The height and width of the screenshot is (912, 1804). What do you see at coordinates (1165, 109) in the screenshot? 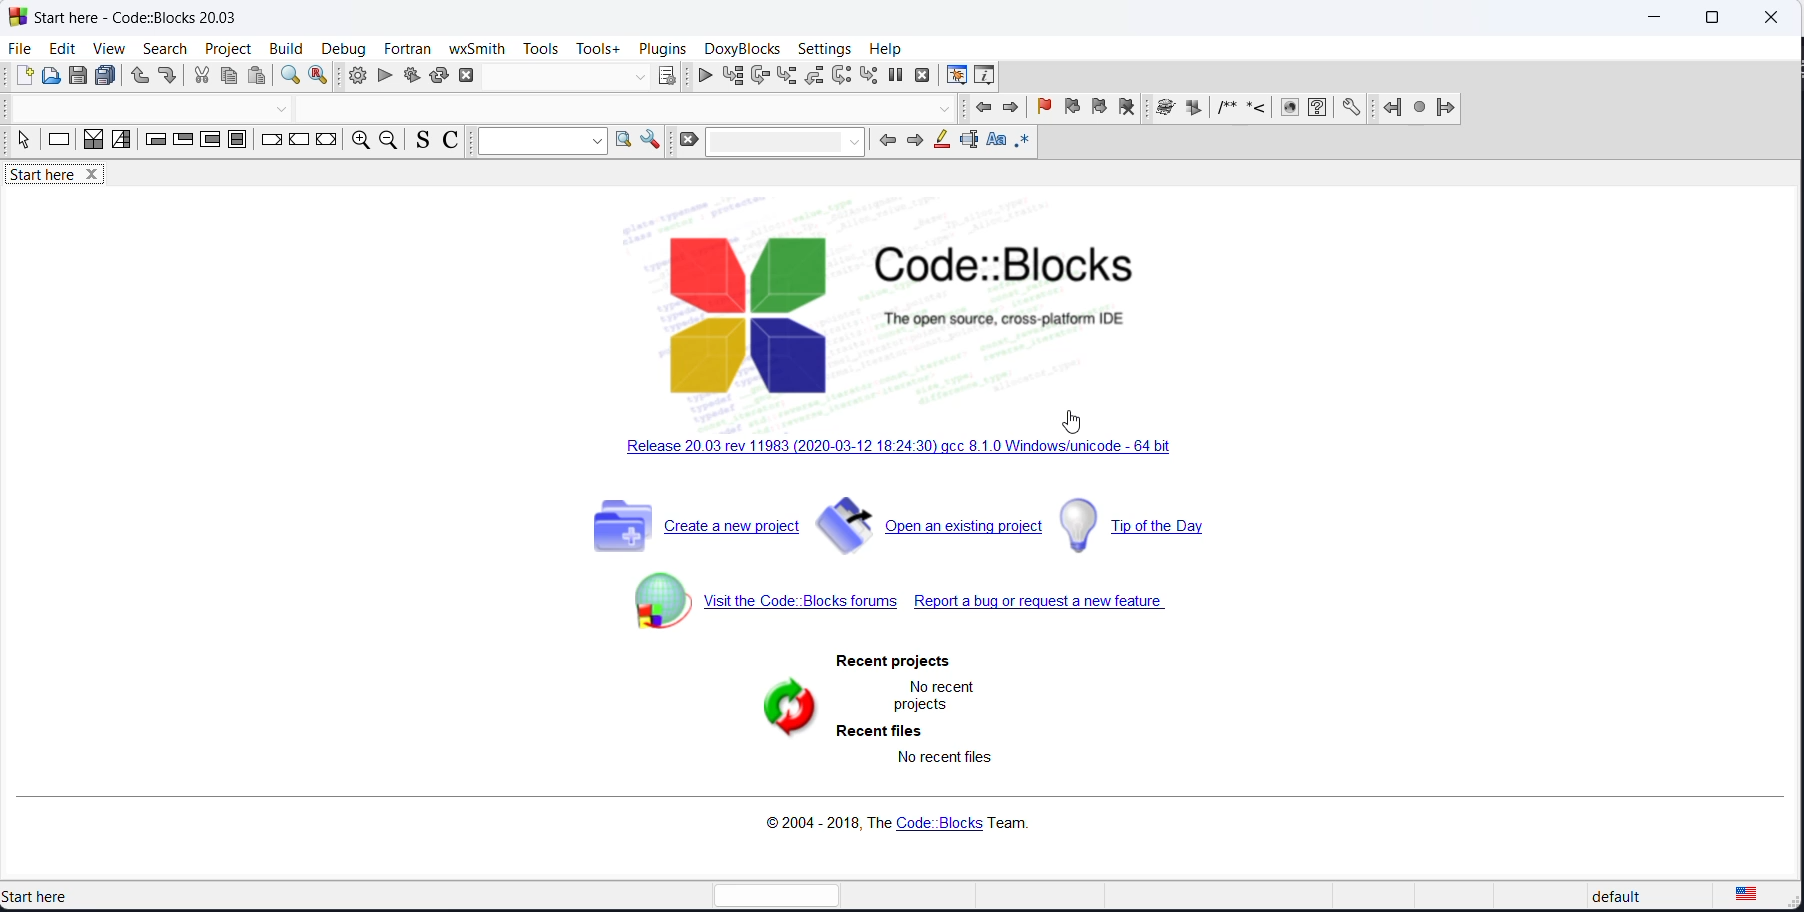
I see `icon` at bounding box center [1165, 109].